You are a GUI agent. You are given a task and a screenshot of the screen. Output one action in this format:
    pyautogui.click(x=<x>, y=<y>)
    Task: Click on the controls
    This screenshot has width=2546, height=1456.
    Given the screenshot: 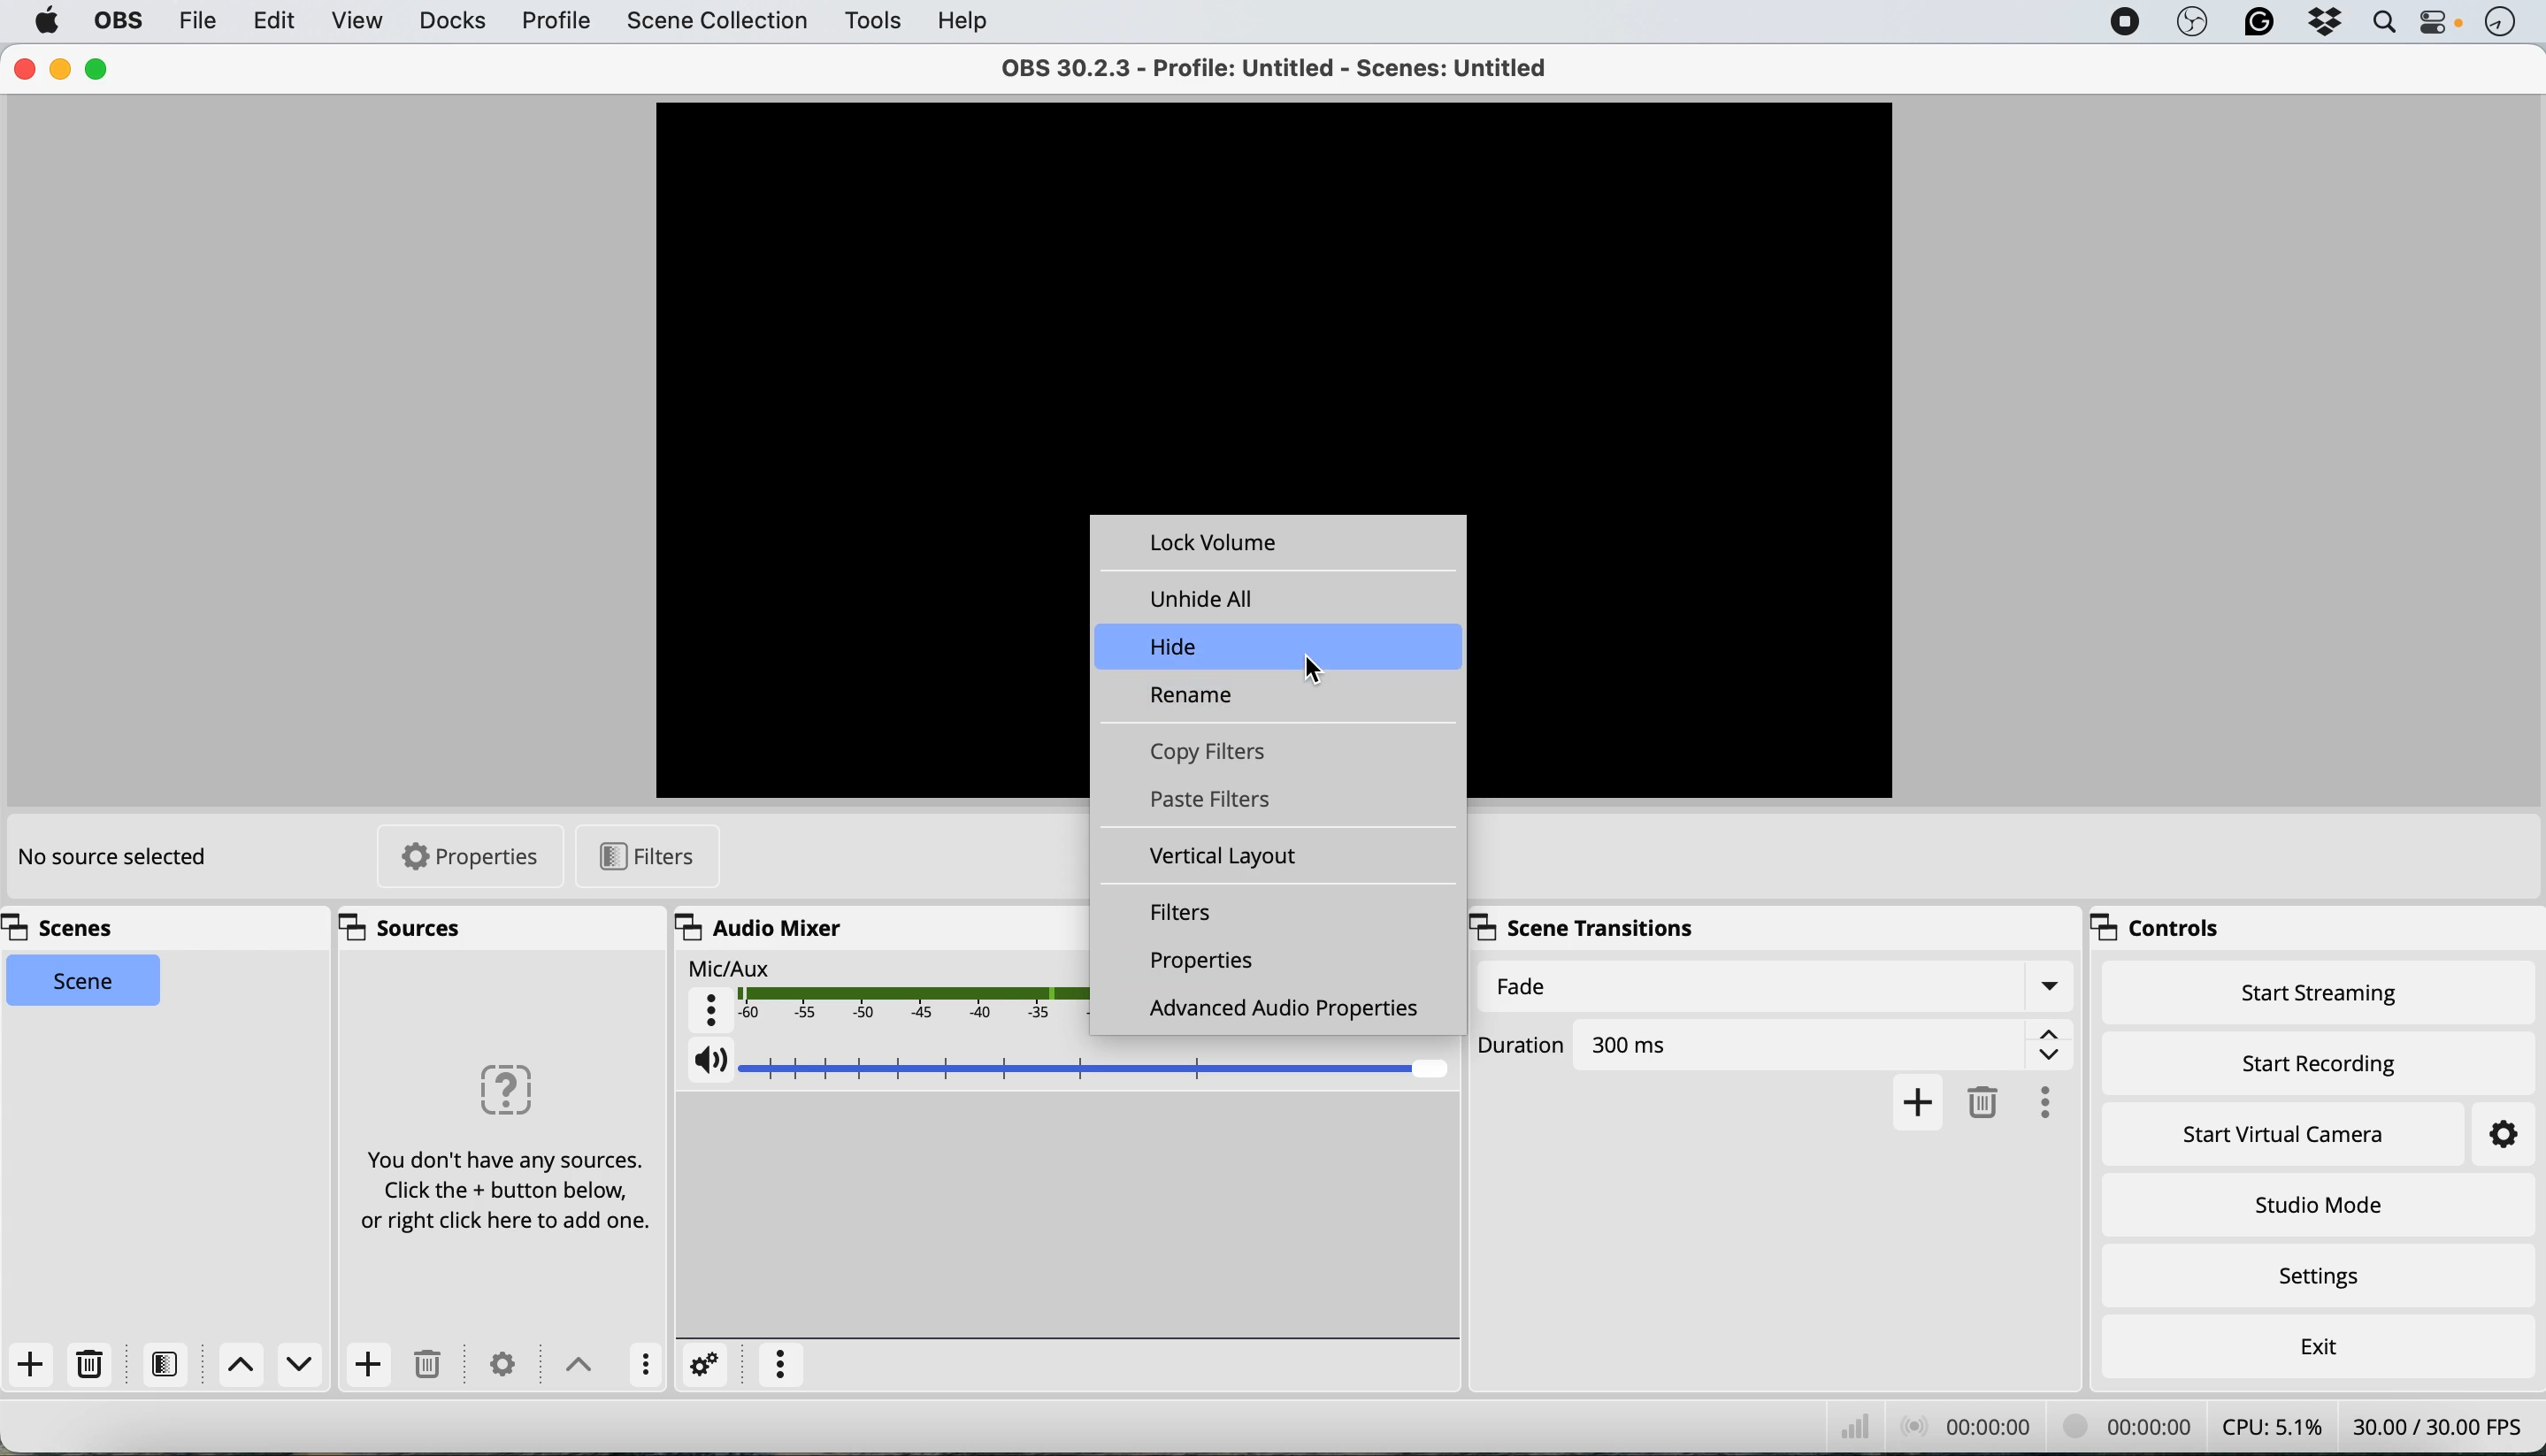 What is the action you would take?
    pyautogui.click(x=2159, y=930)
    